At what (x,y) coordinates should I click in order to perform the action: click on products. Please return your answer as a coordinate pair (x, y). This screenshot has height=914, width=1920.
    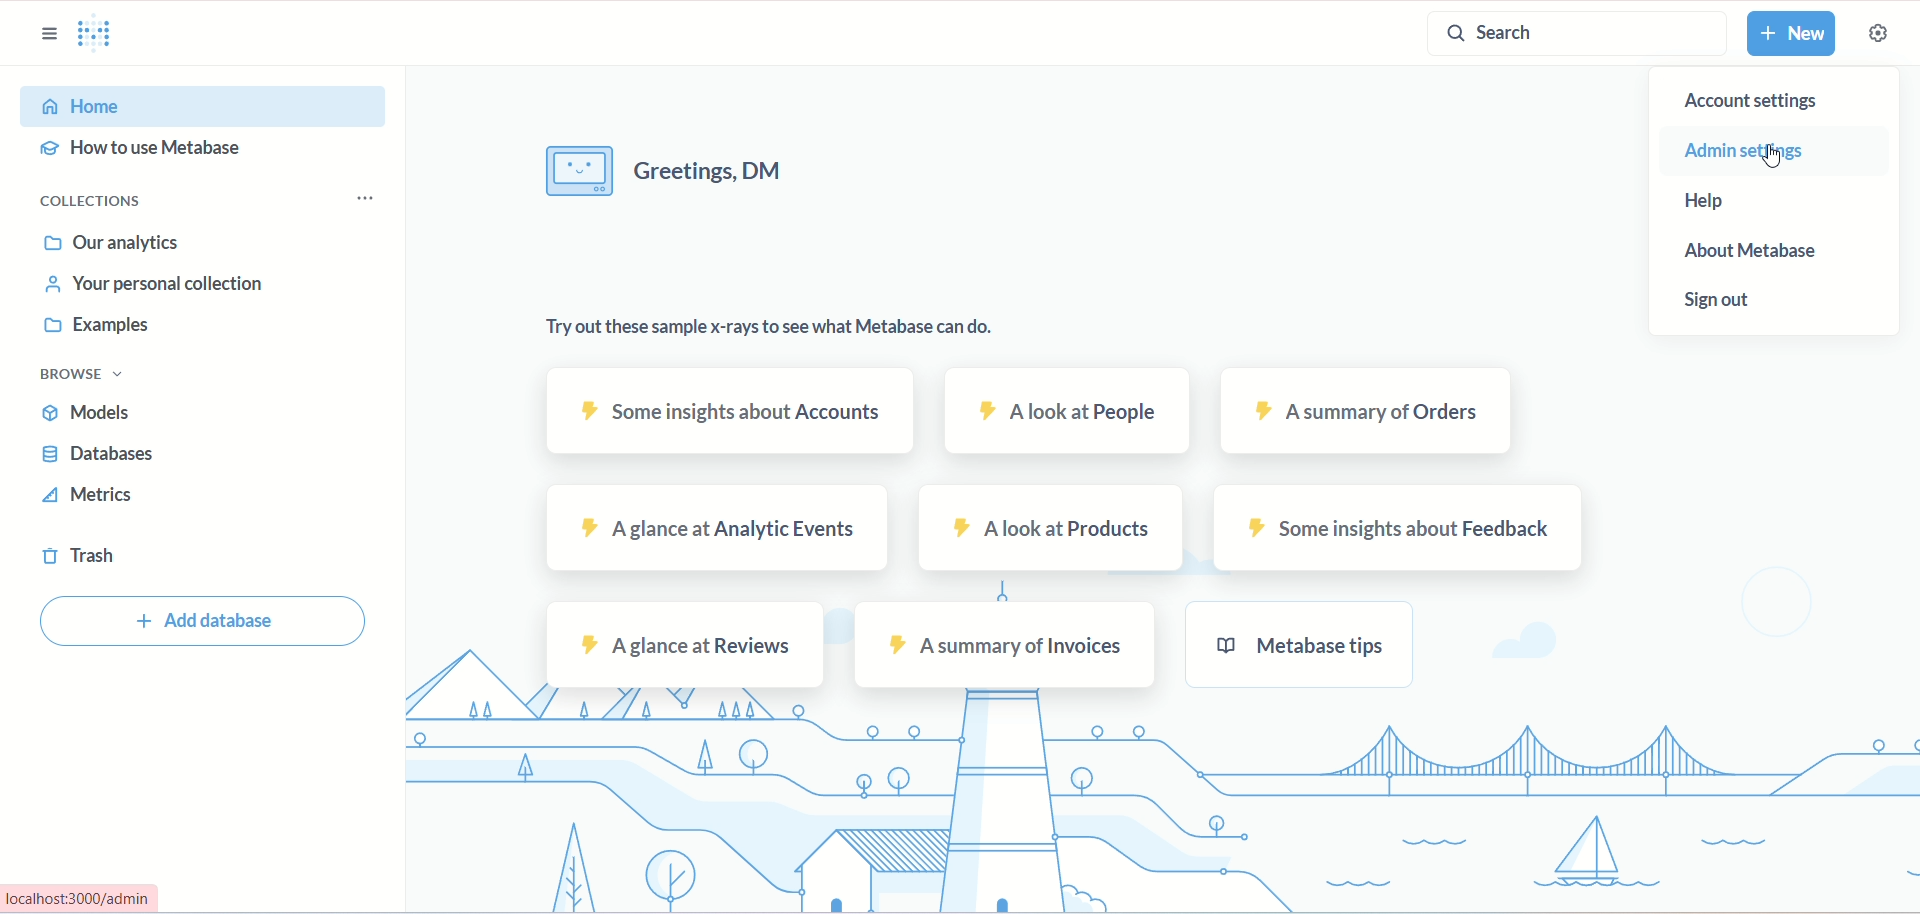
    Looking at the image, I should click on (1054, 528).